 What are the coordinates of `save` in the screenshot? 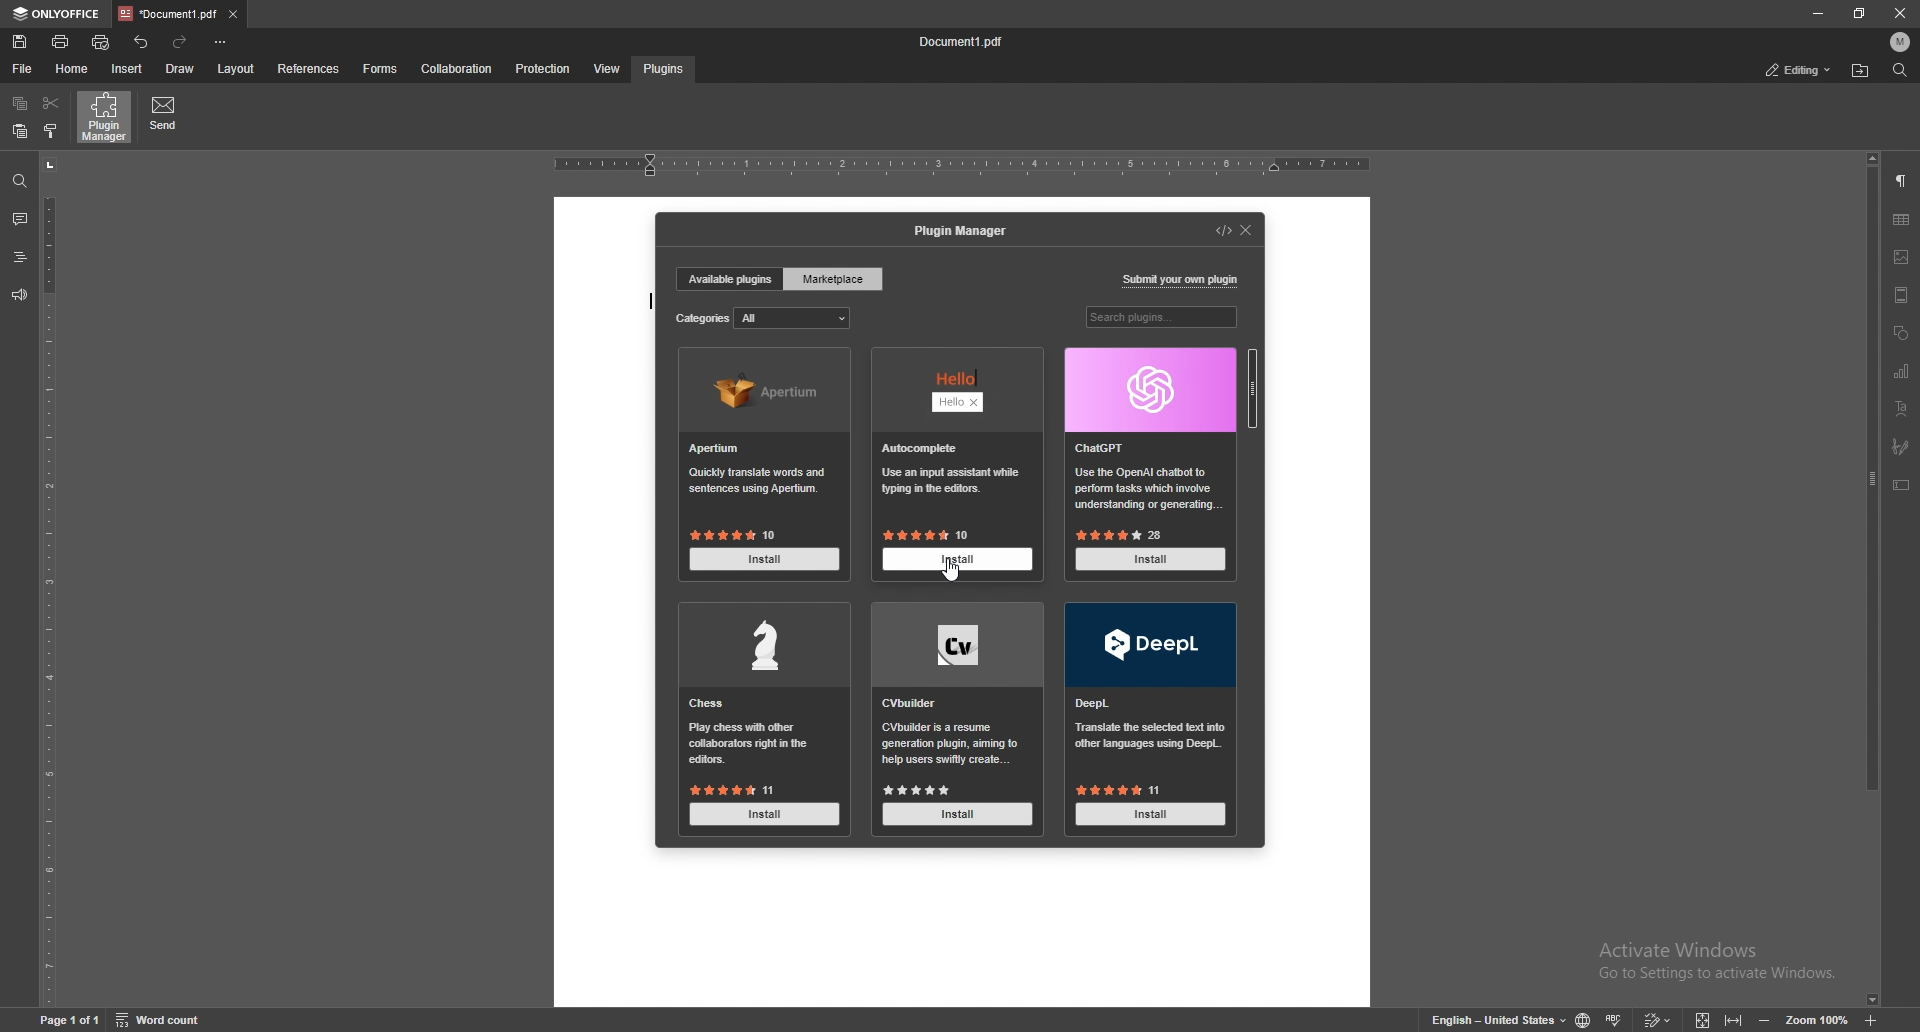 It's located at (20, 42).